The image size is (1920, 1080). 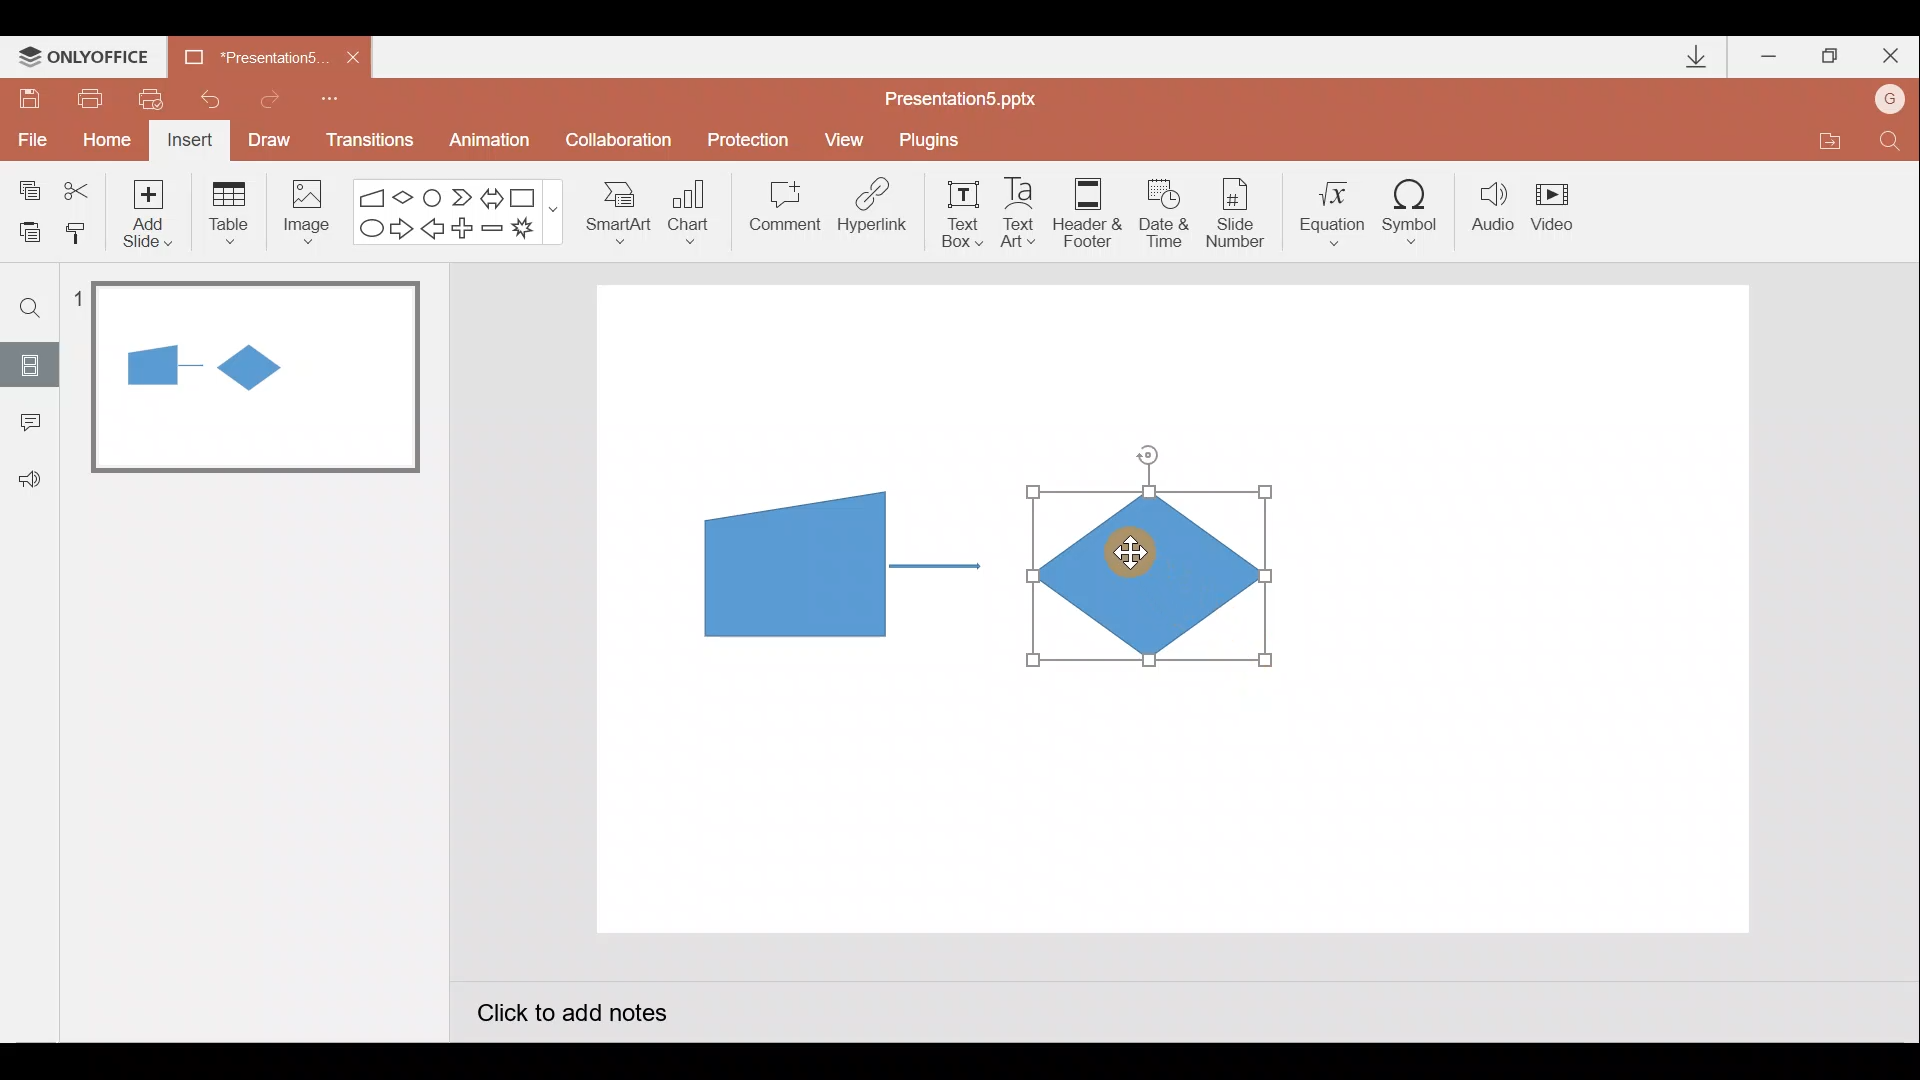 I want to click on Copy, so click(x=26, y=187).